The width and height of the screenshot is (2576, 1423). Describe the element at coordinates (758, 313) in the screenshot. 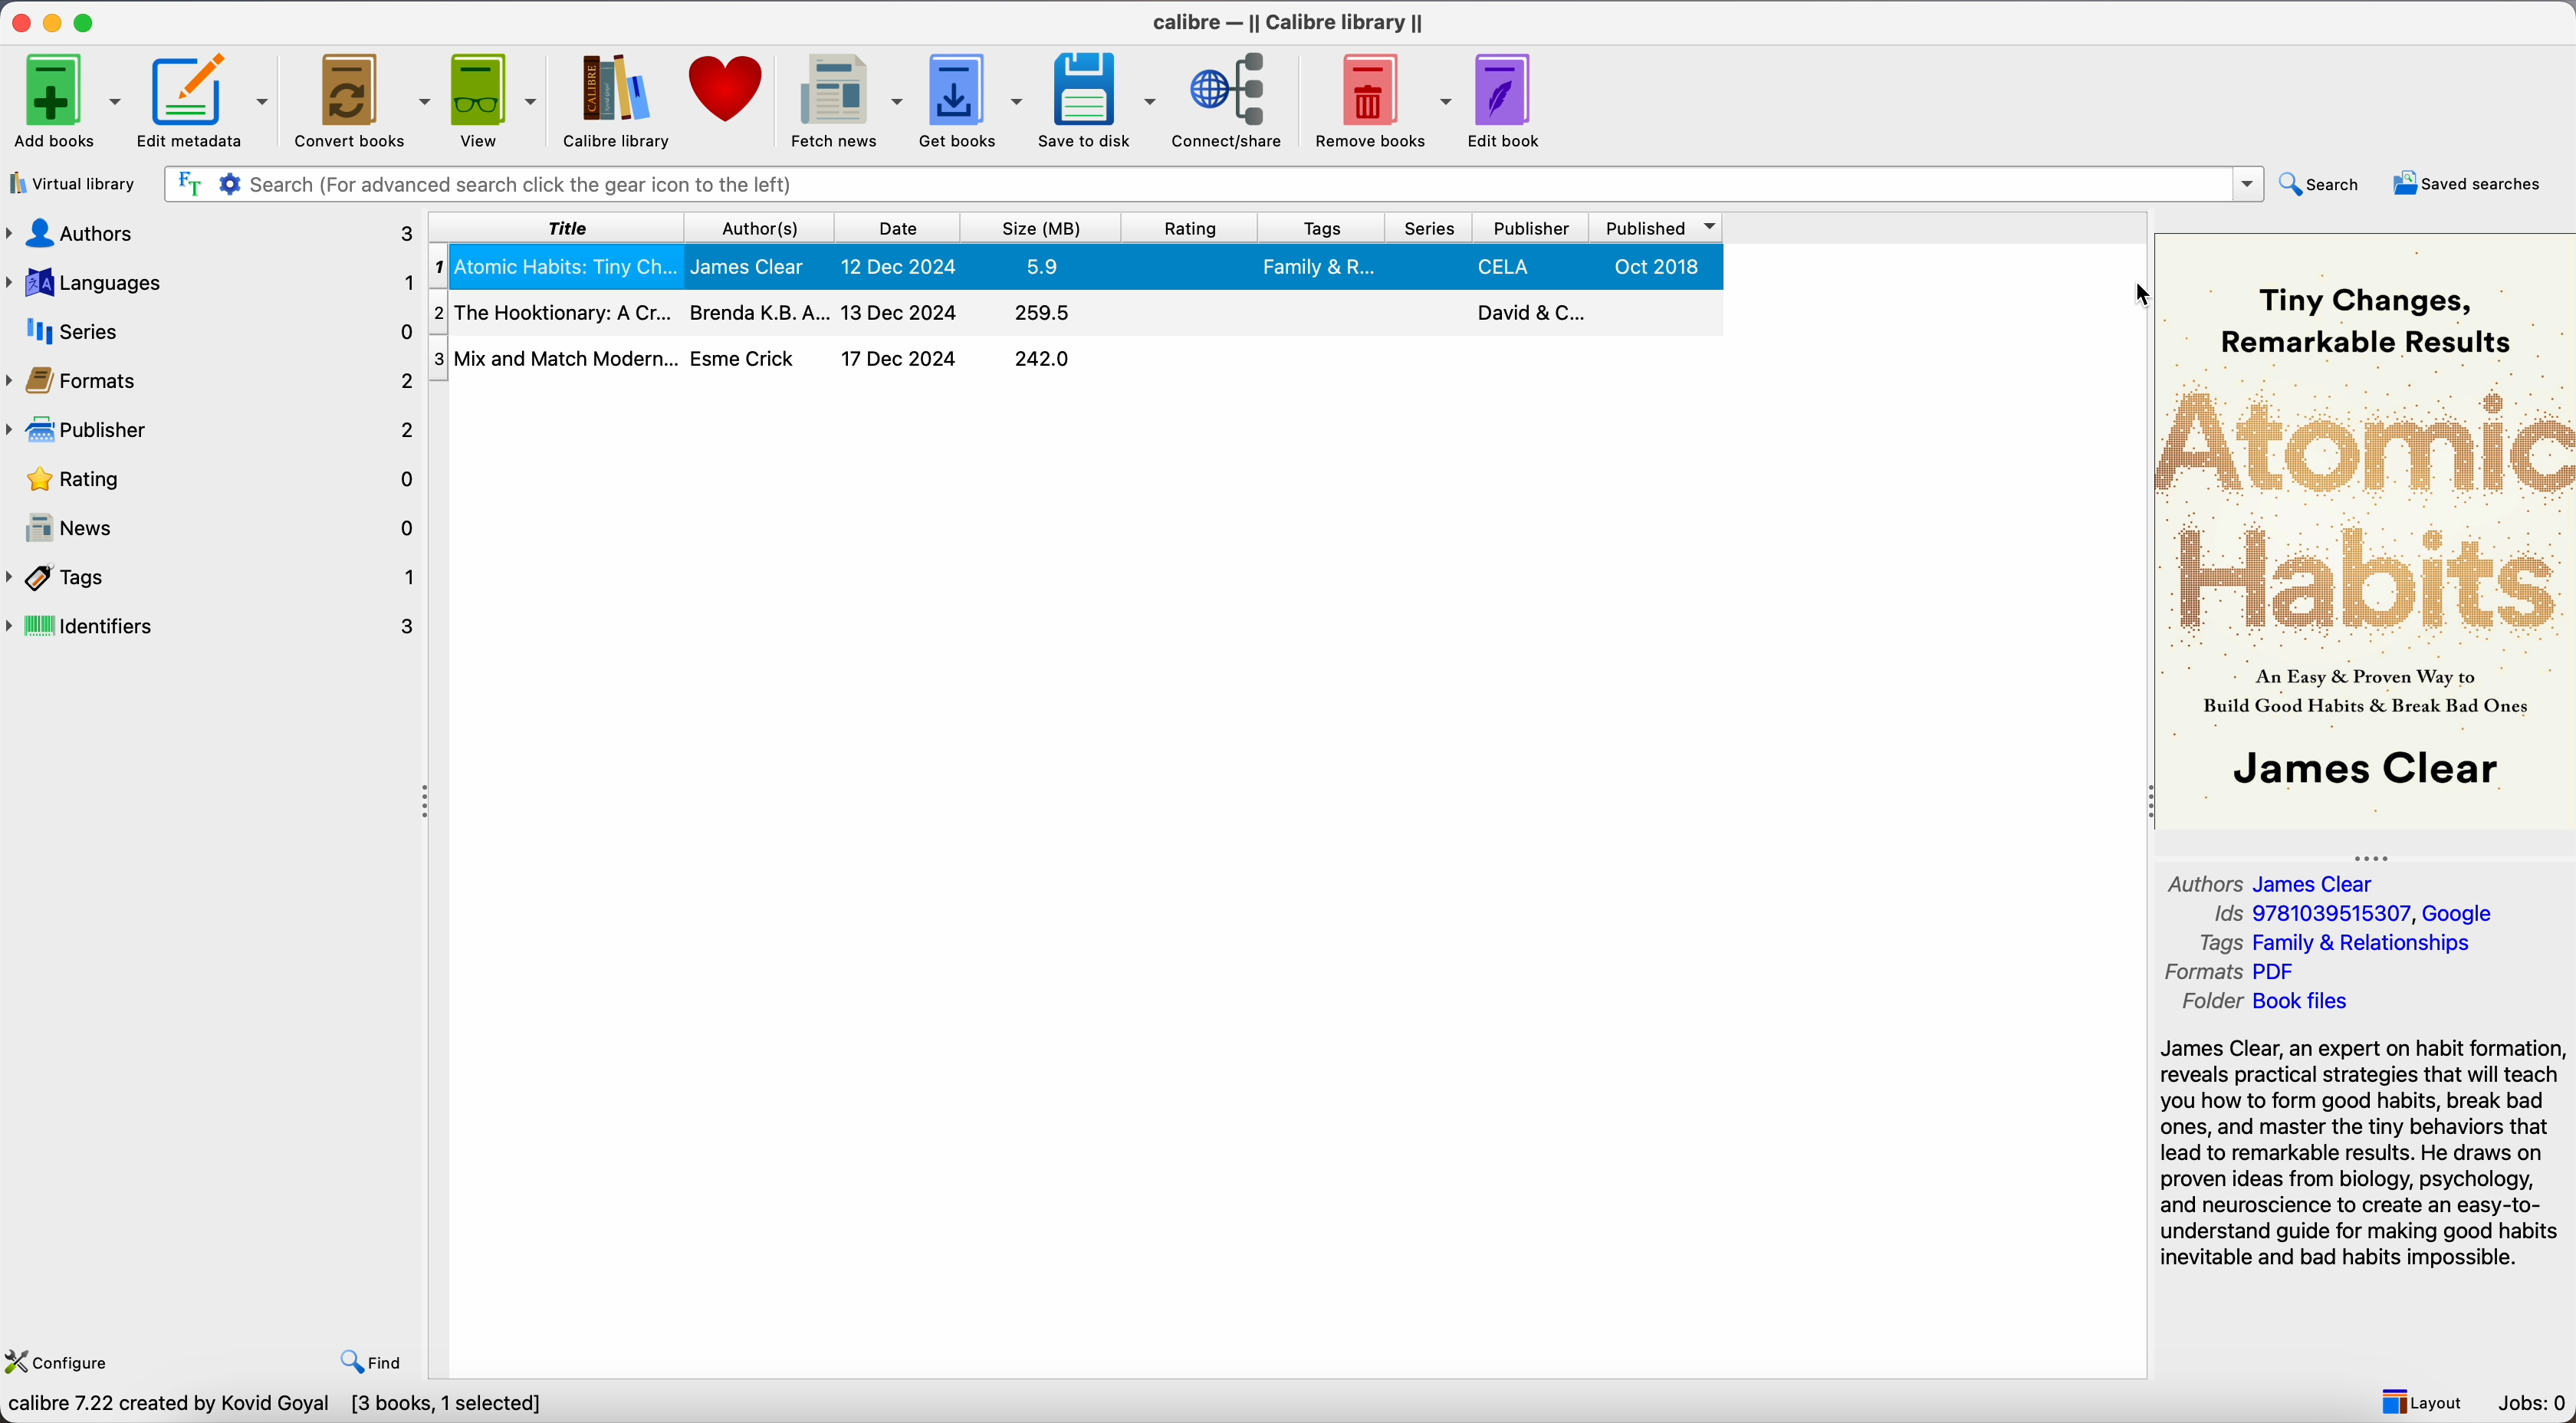

I see `Brenda K.B.A...` at that location.